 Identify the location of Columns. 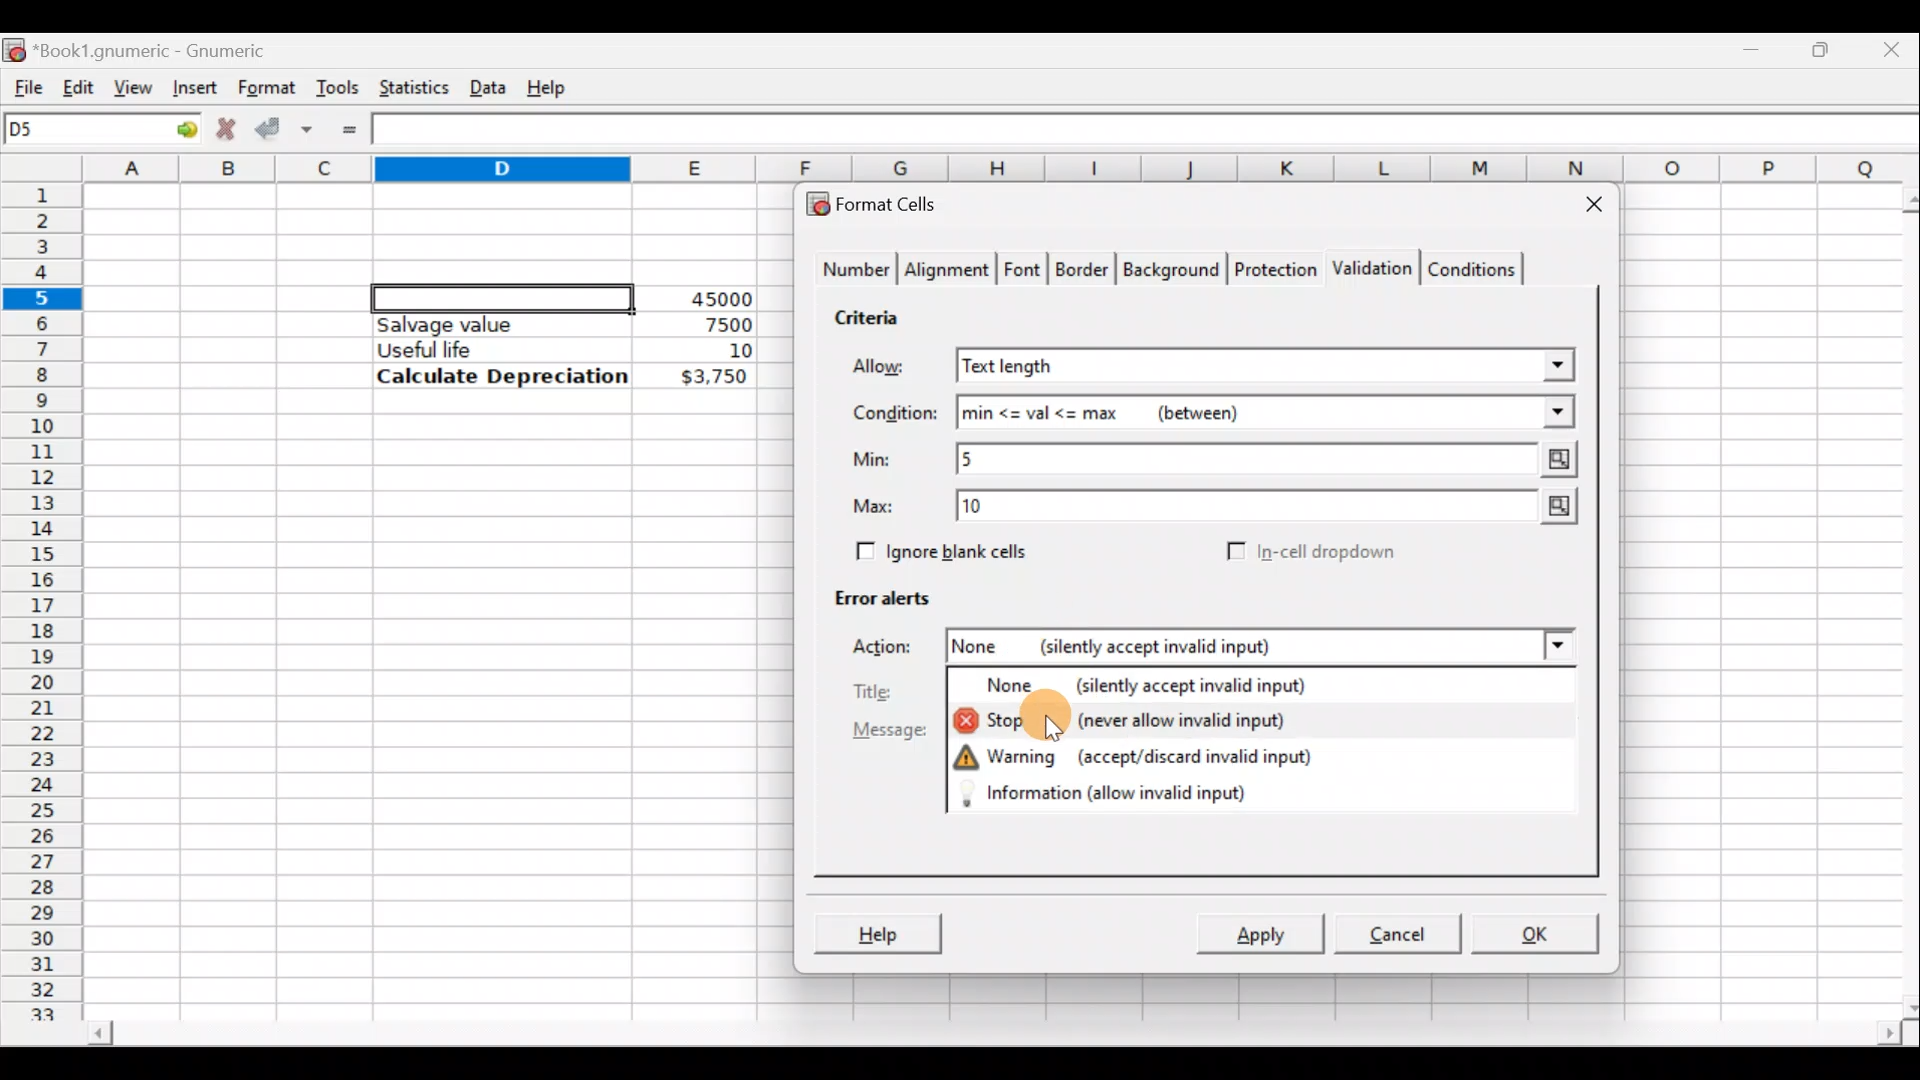
(1004, 169).